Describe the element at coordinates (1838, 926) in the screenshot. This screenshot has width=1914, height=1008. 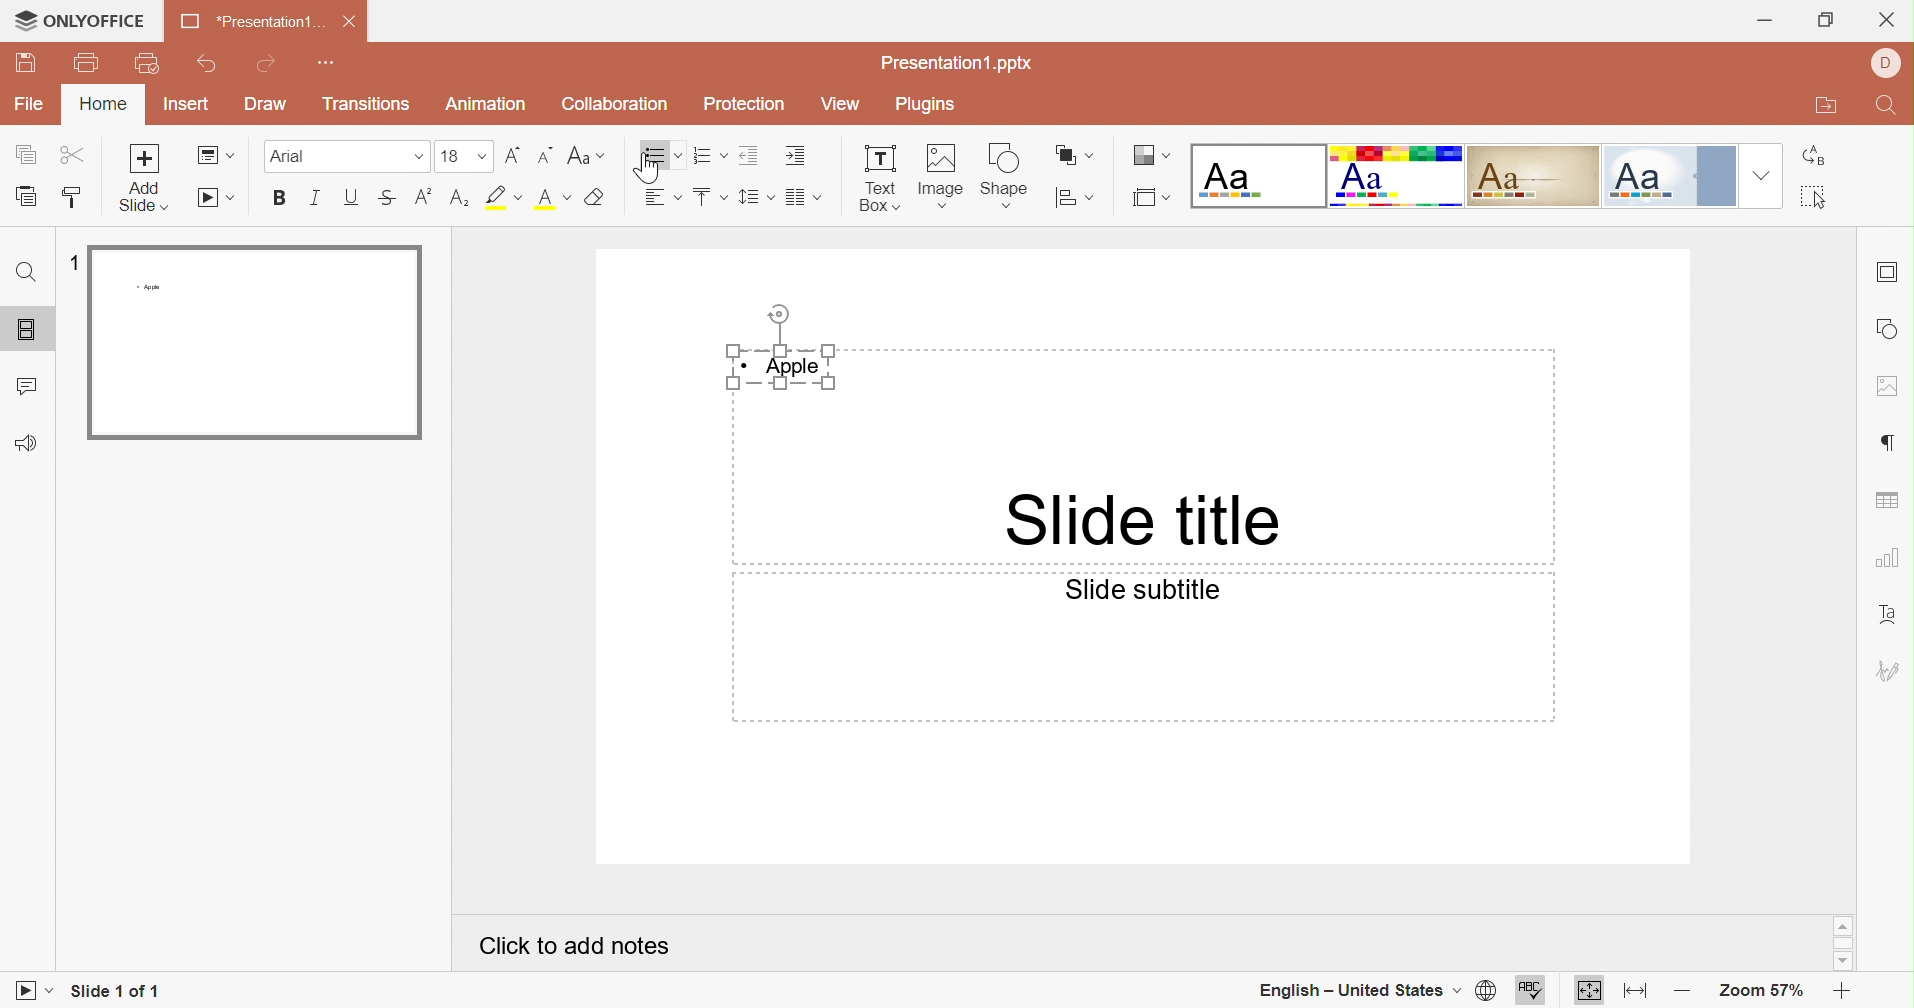
I see `Scroll Up` at that location.